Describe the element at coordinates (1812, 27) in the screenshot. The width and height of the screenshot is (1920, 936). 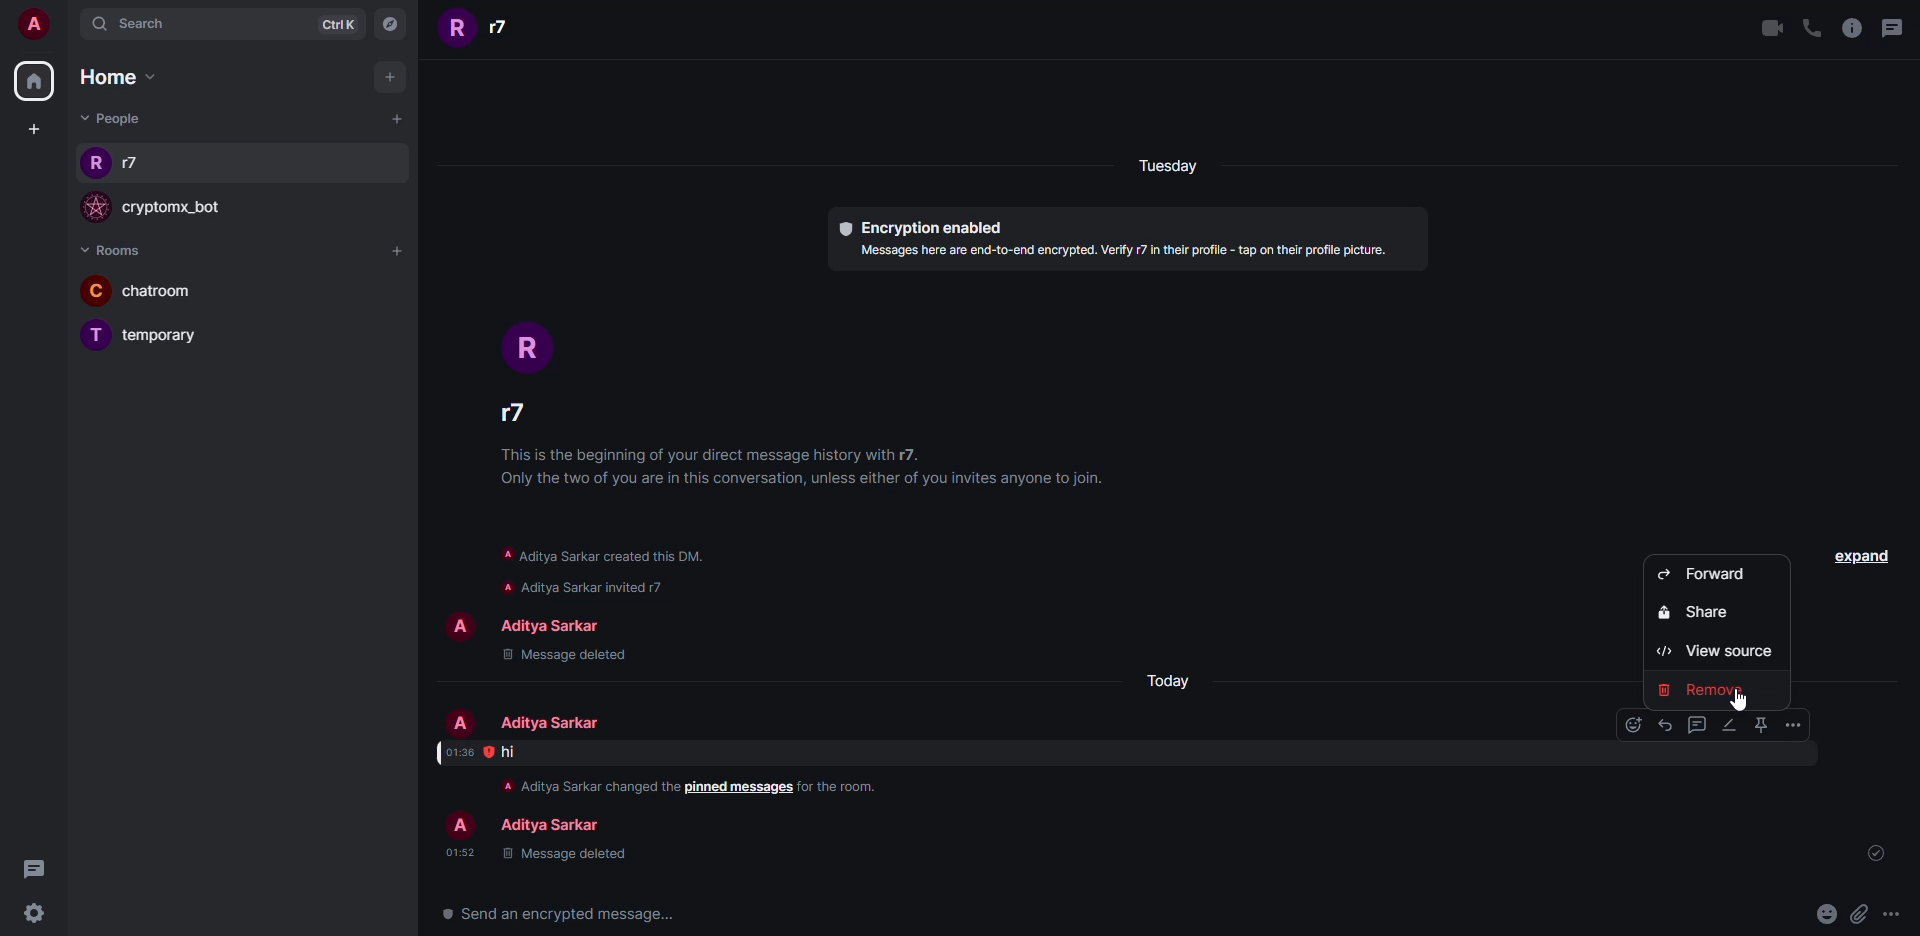
I see `voice call` at that location.